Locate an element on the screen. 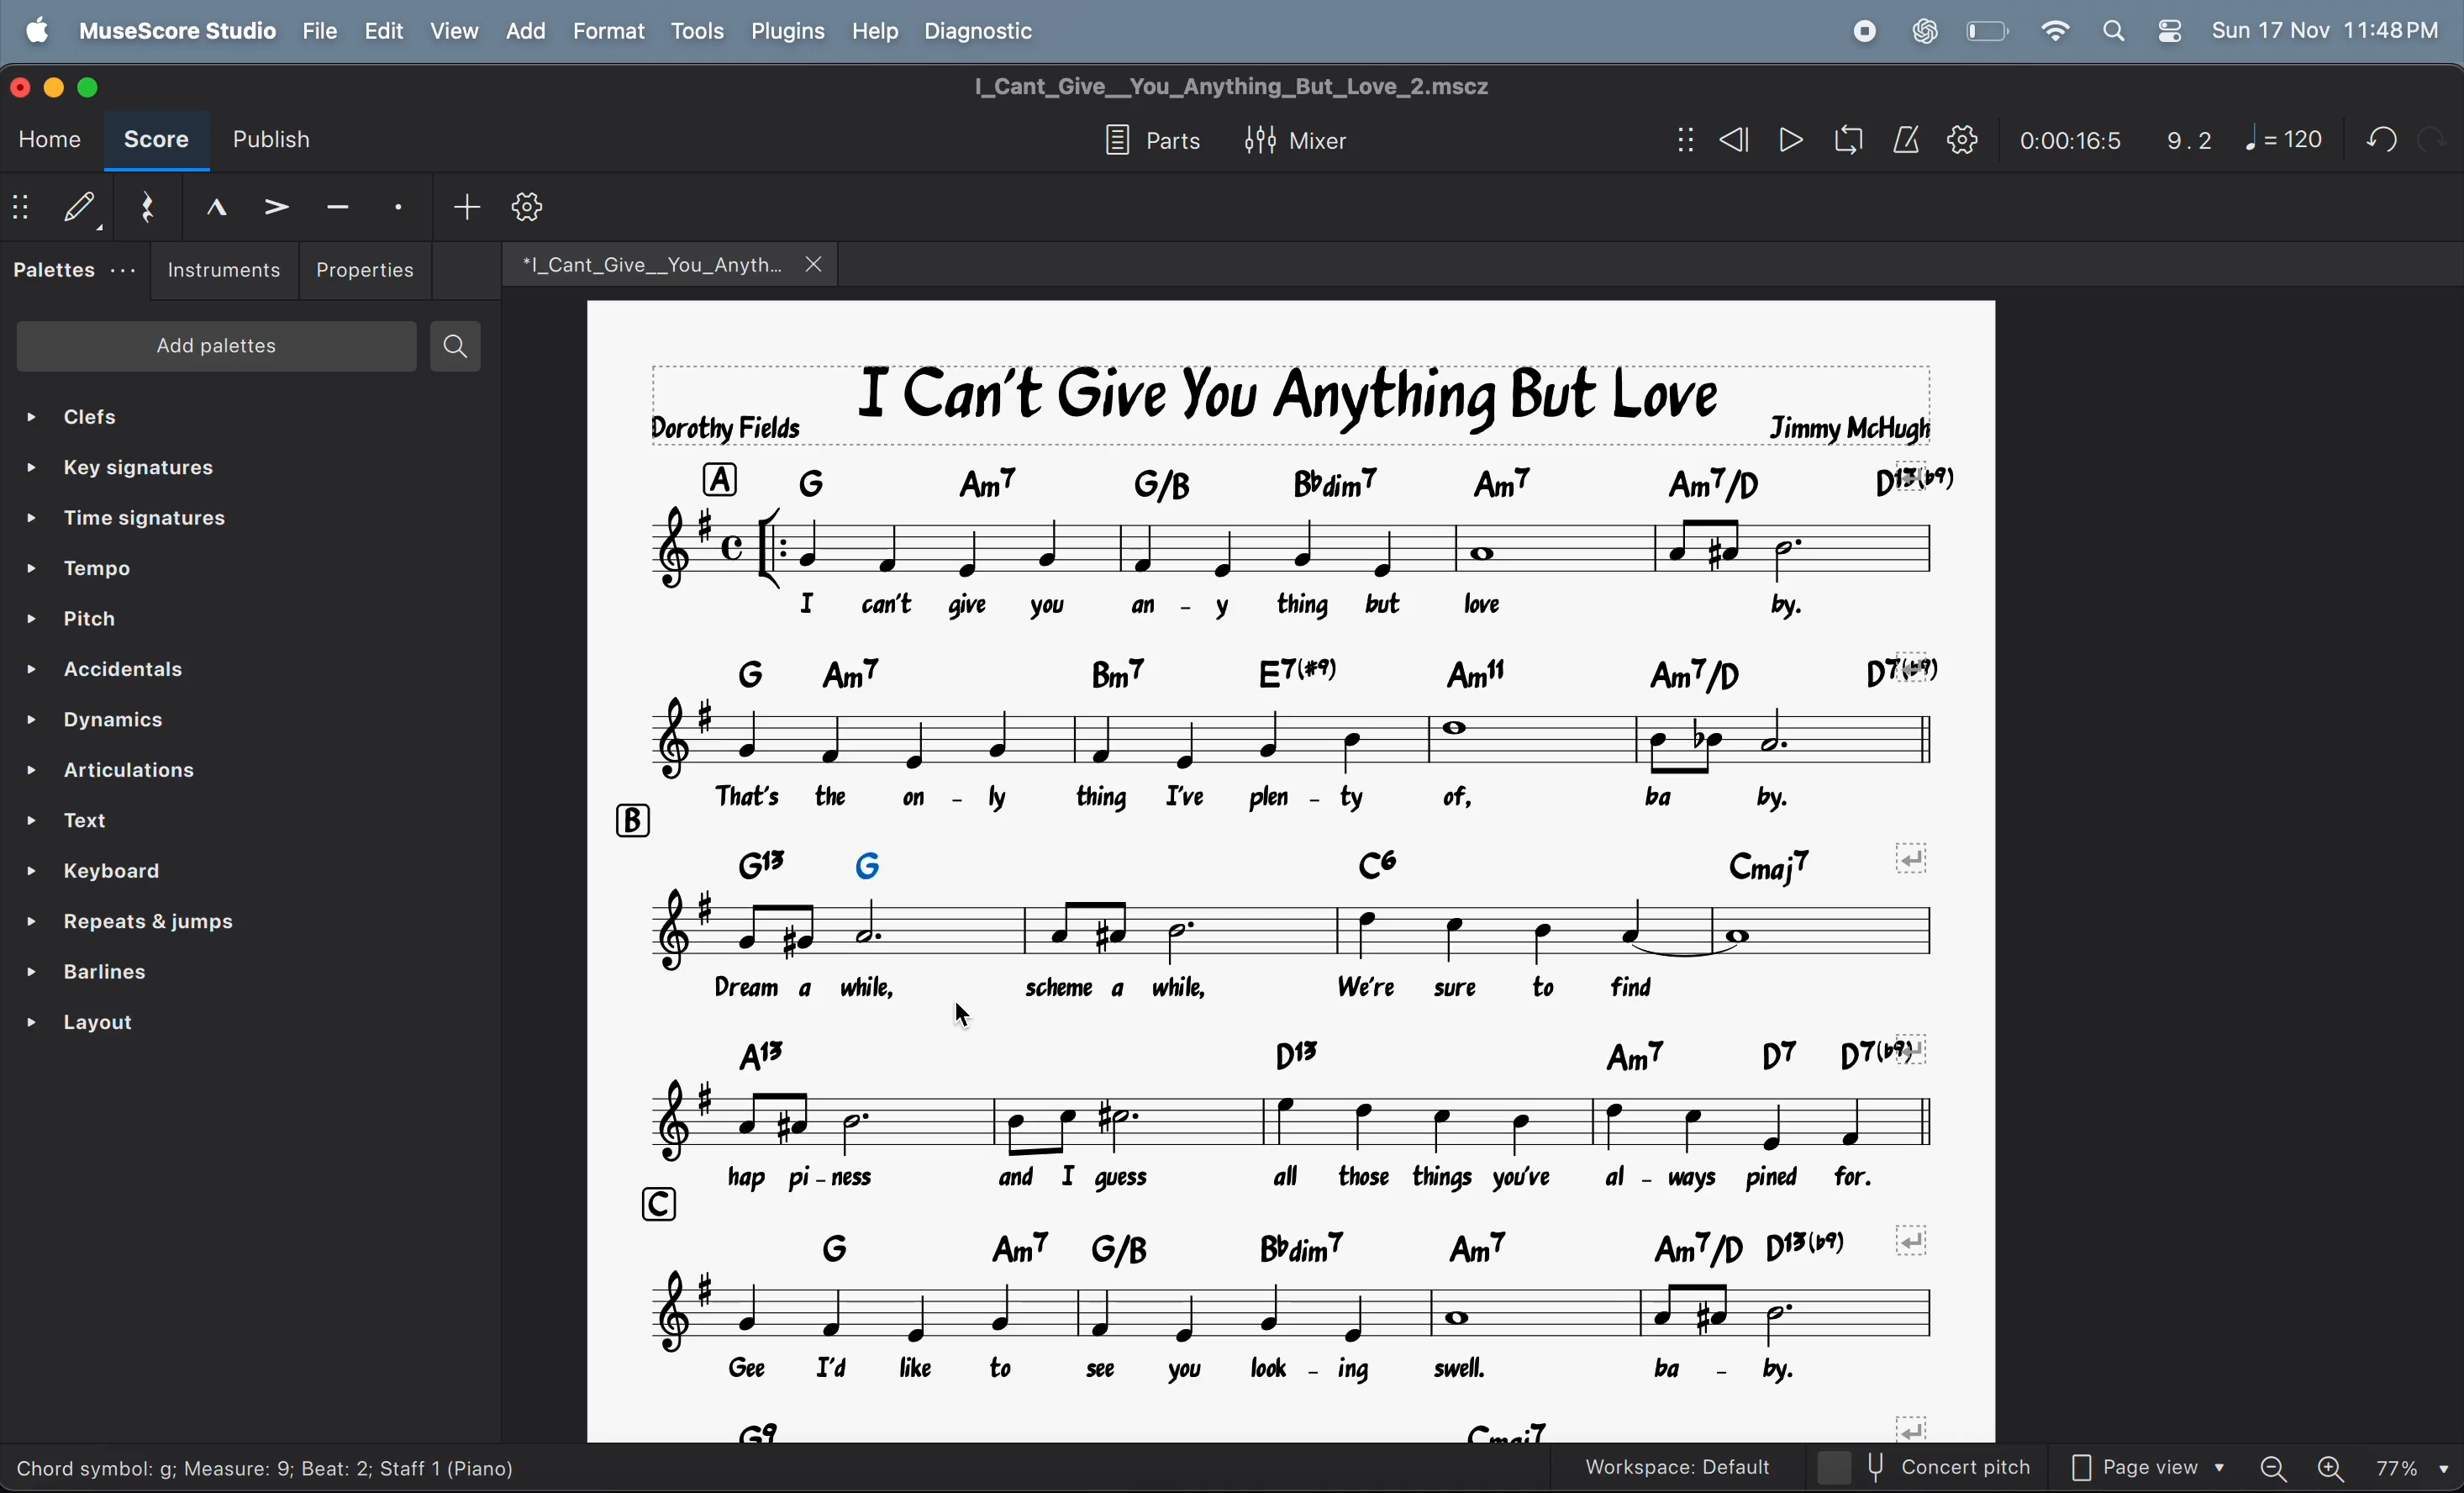  palettes is located at coordinates (76, 267).